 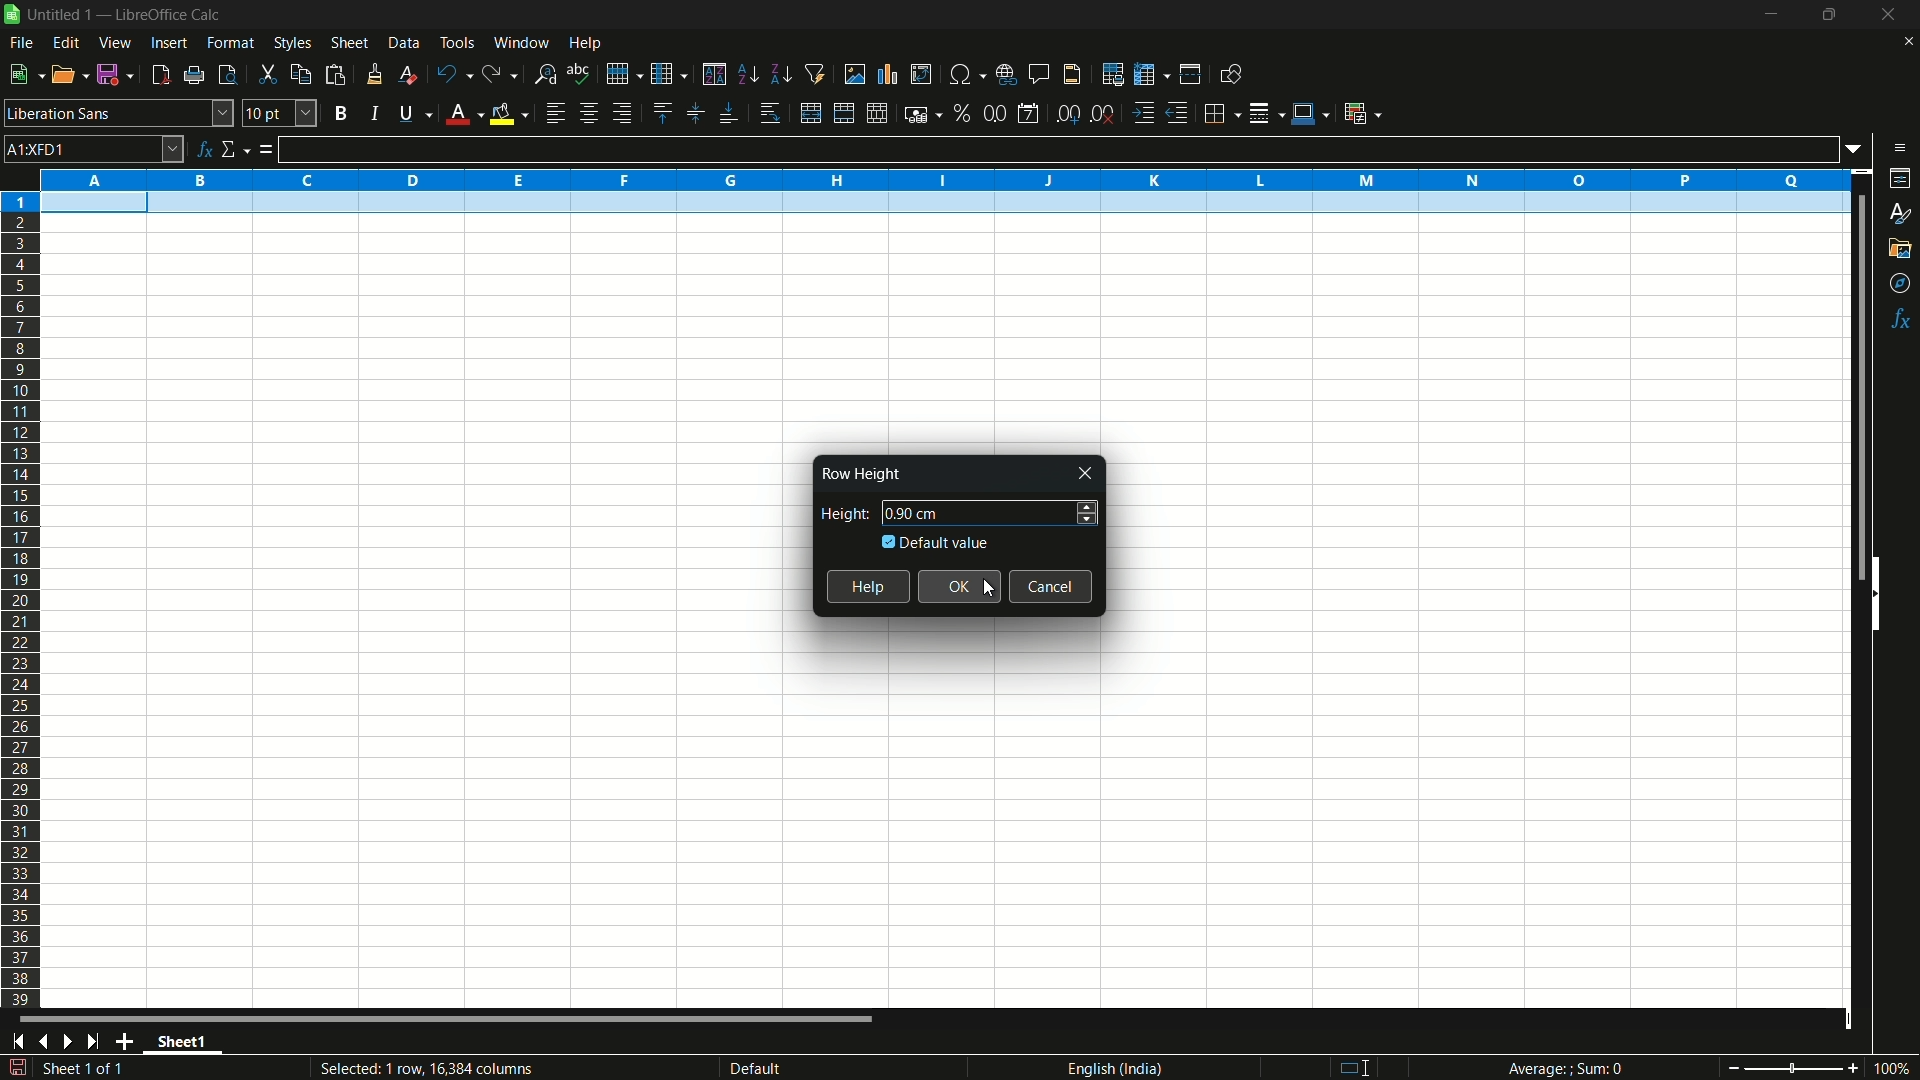 What do you see at coordinates (1229, 74) in the screenshot?
I see `show draw functions` at bounding box center [1229, 74].